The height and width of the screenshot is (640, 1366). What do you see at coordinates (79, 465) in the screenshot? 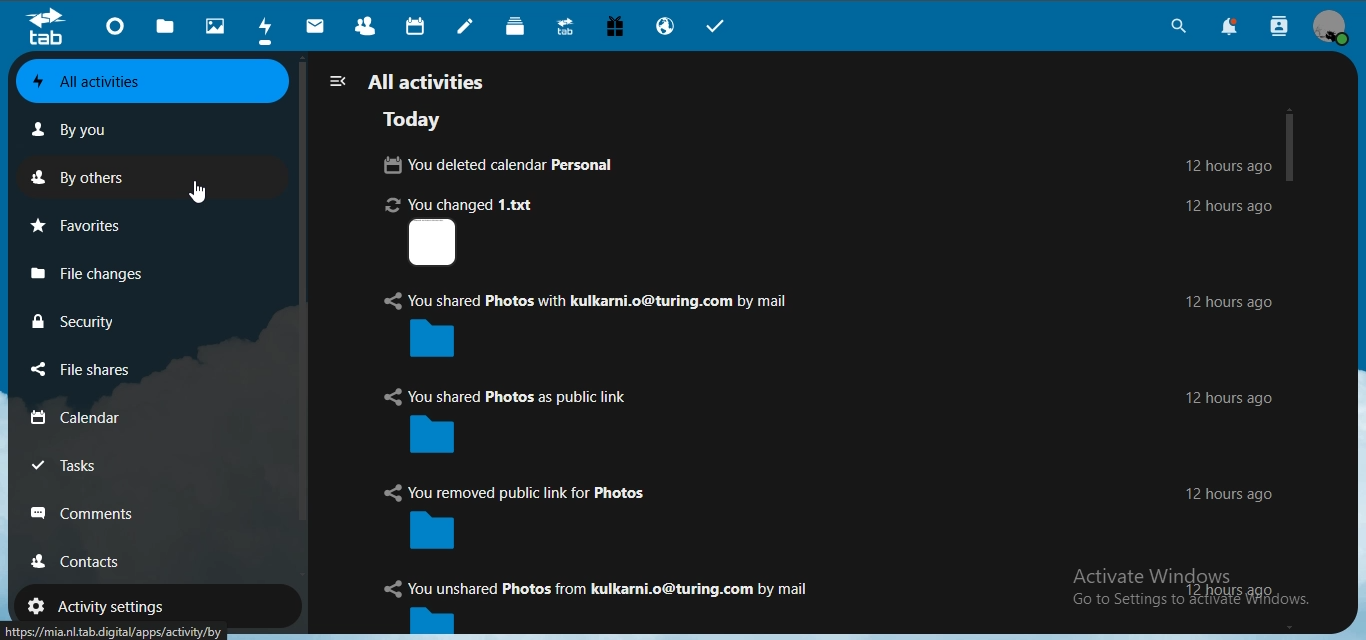
I see `tasks` at bounding box center [79, 465].